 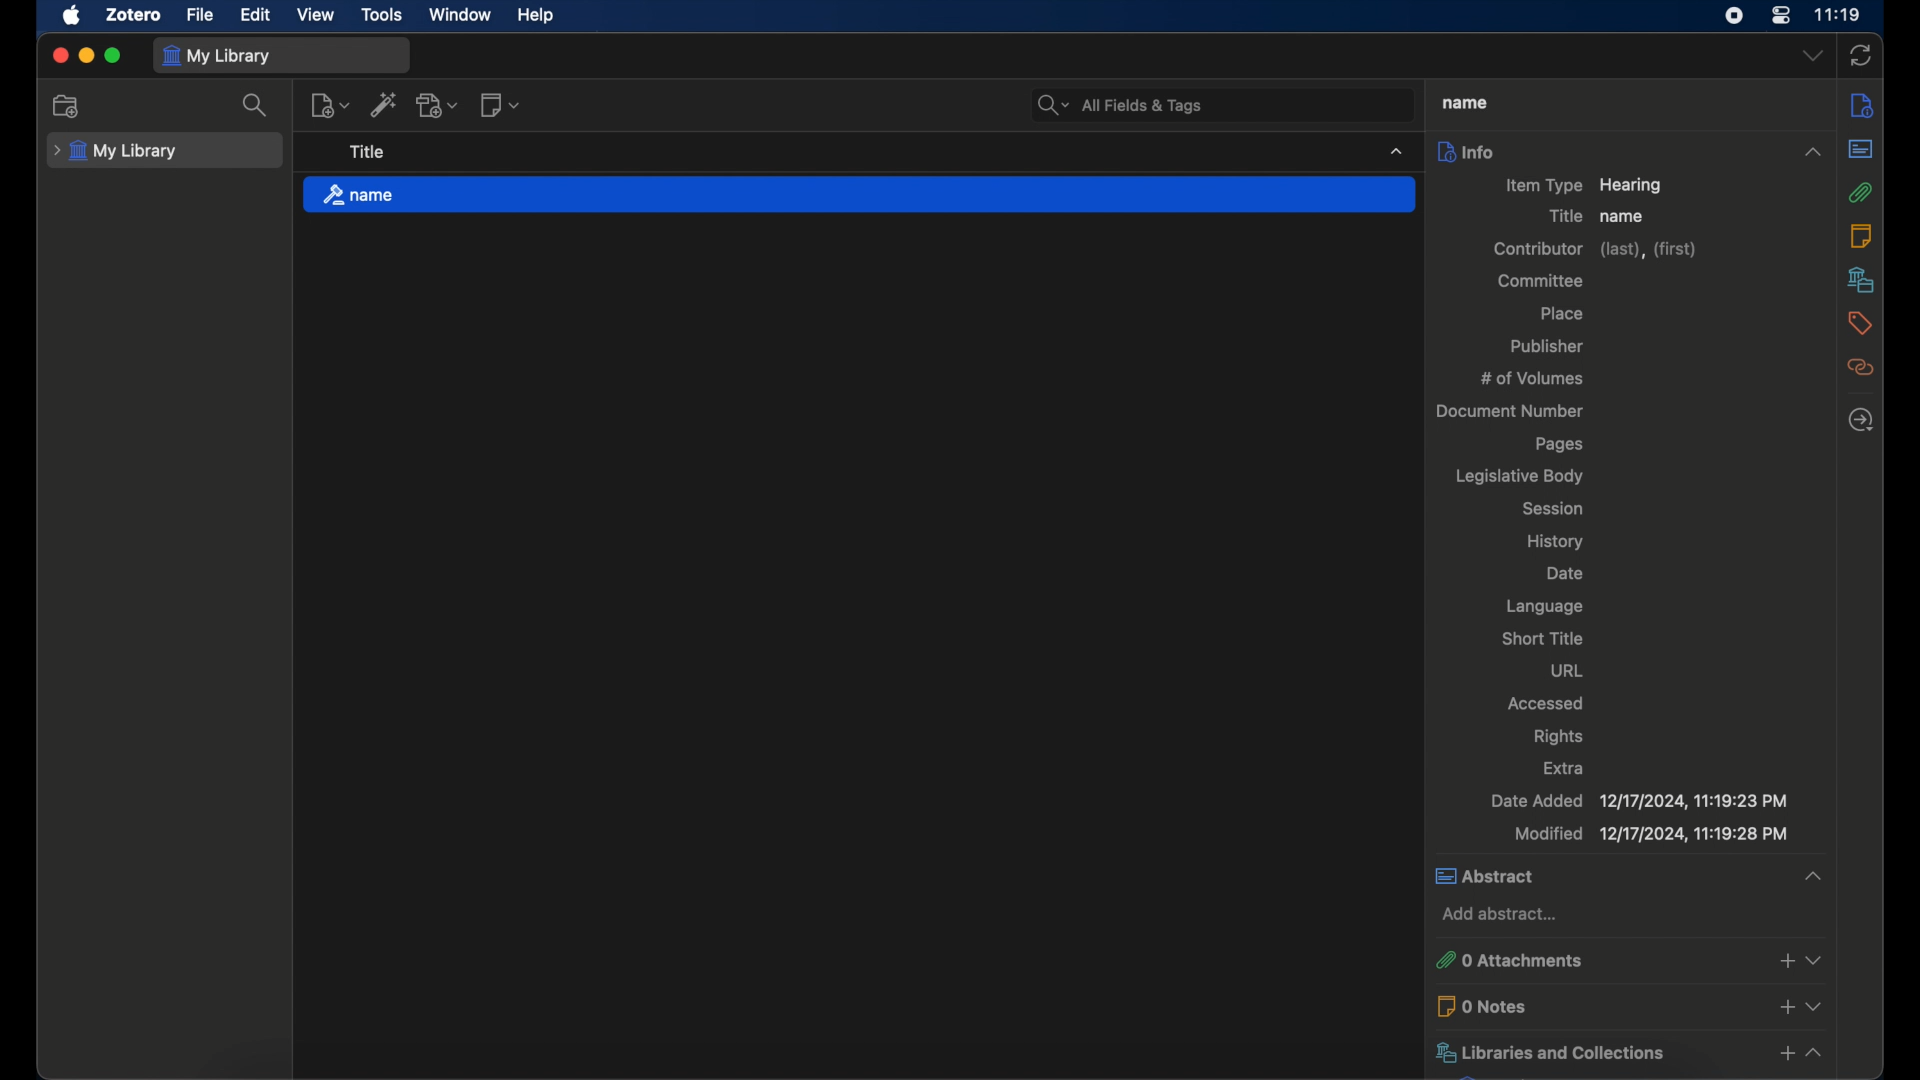 I want to click on window, so click(x=461, y=15).